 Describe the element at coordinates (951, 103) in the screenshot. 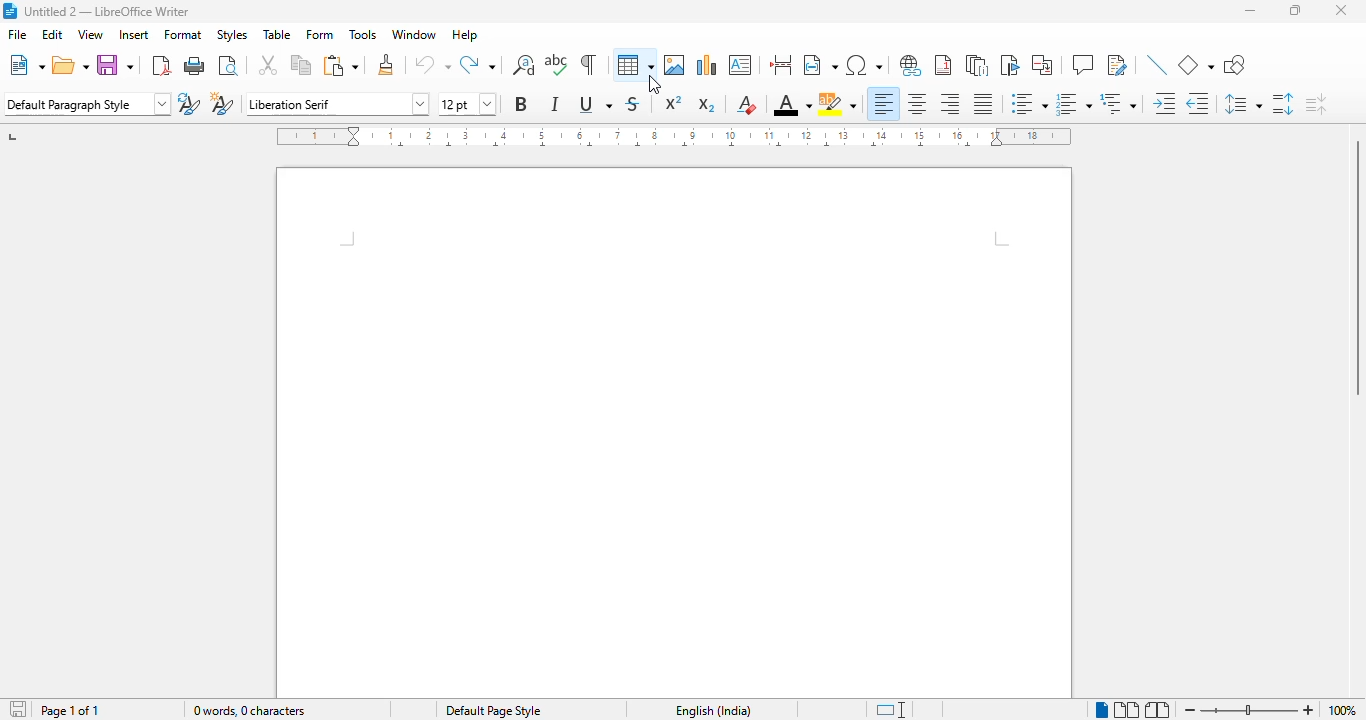

I see `align right` at that location.